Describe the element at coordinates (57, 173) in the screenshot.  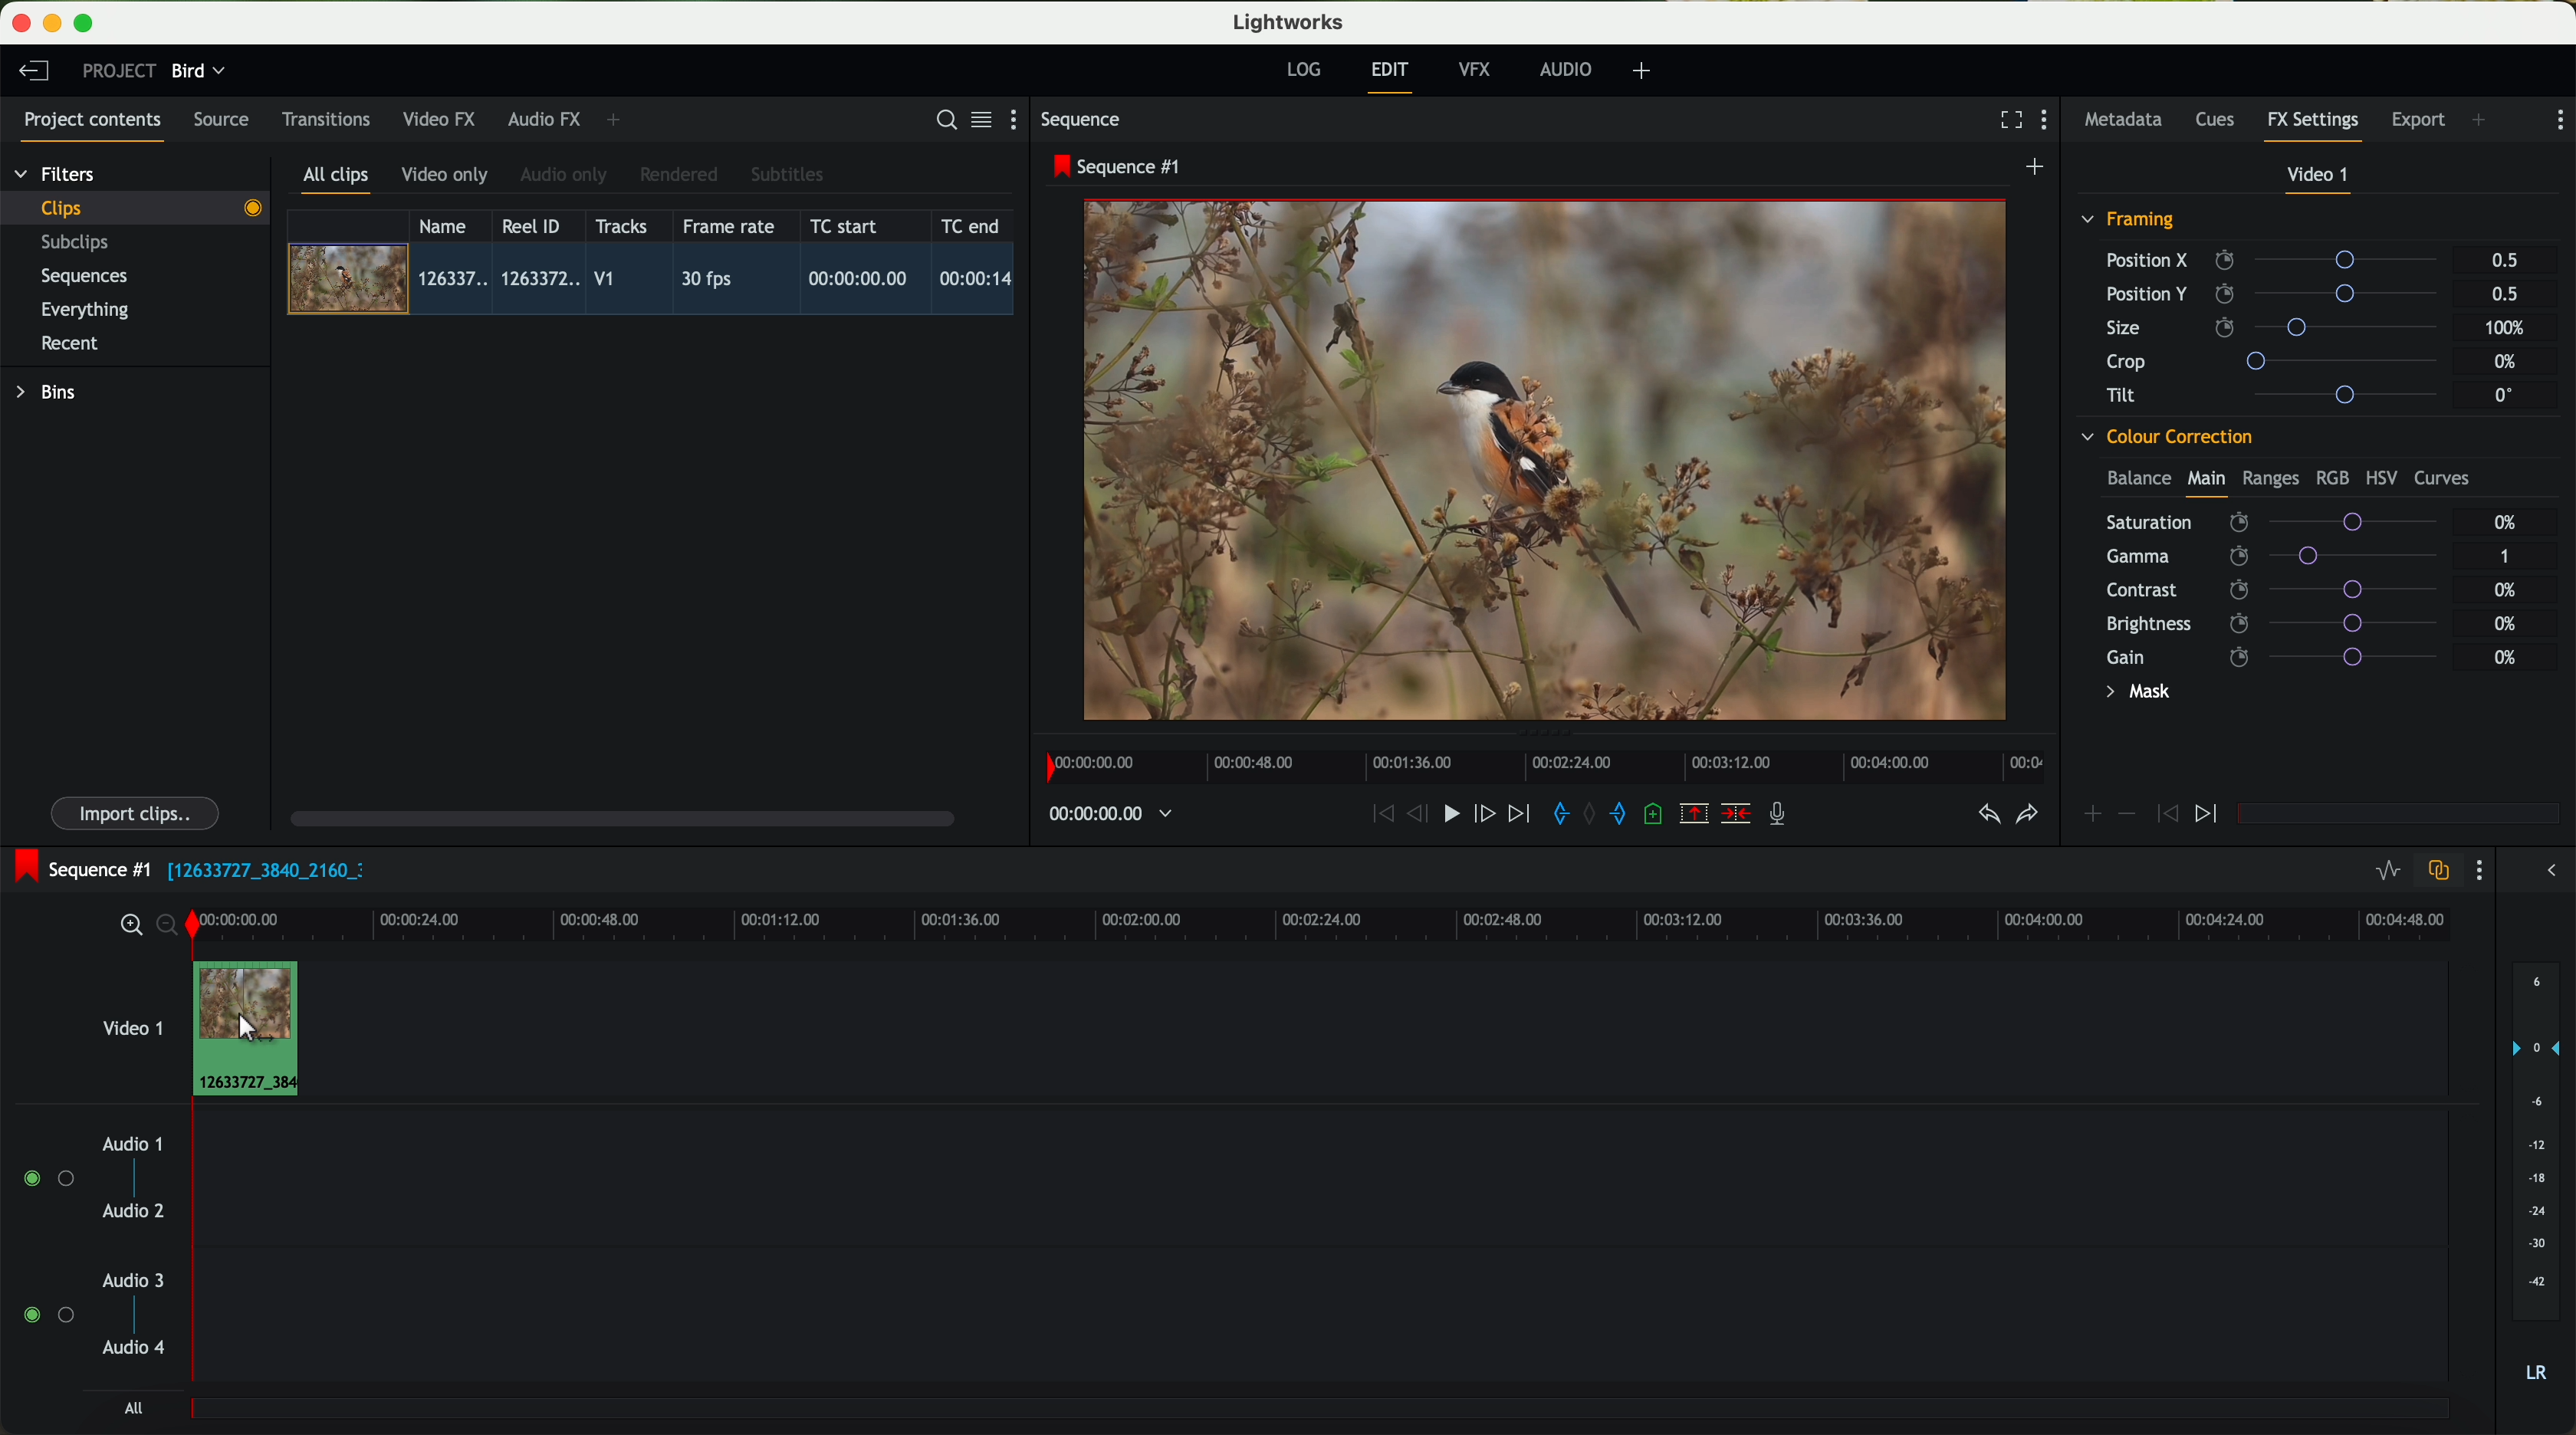
I see `filters` at that location.